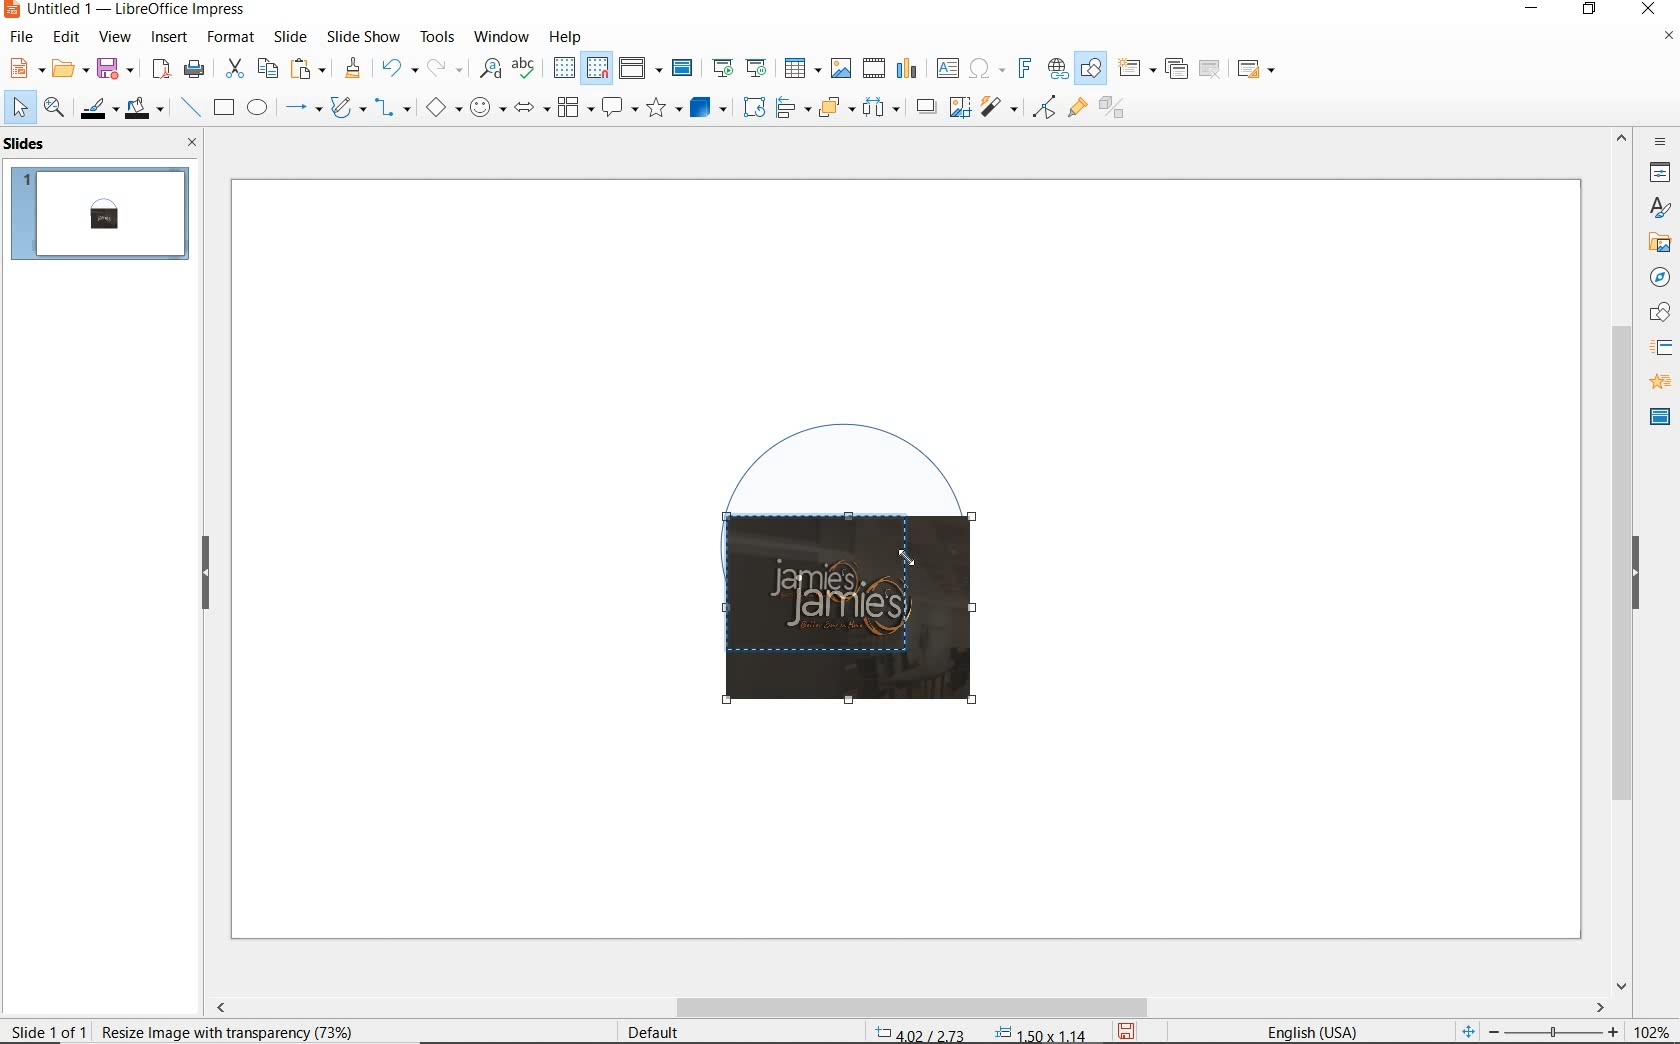 This screenshot has width=1680, height=1044. What do you see at coordinates (832, 106) in the screenshot?
I see `arrange` at bounding box center [832, 106].